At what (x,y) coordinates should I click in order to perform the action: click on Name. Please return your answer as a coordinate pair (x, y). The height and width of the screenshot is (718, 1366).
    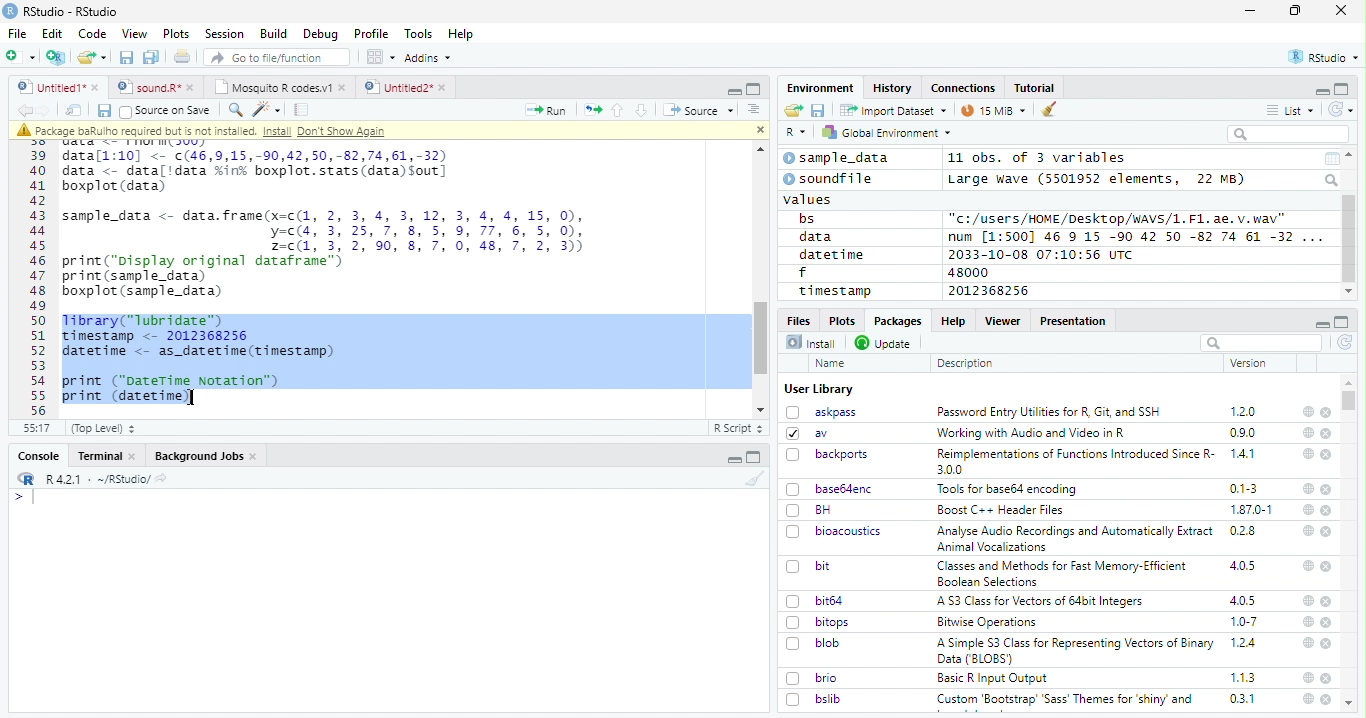
    Looking at the image, I should click on (832, 364).